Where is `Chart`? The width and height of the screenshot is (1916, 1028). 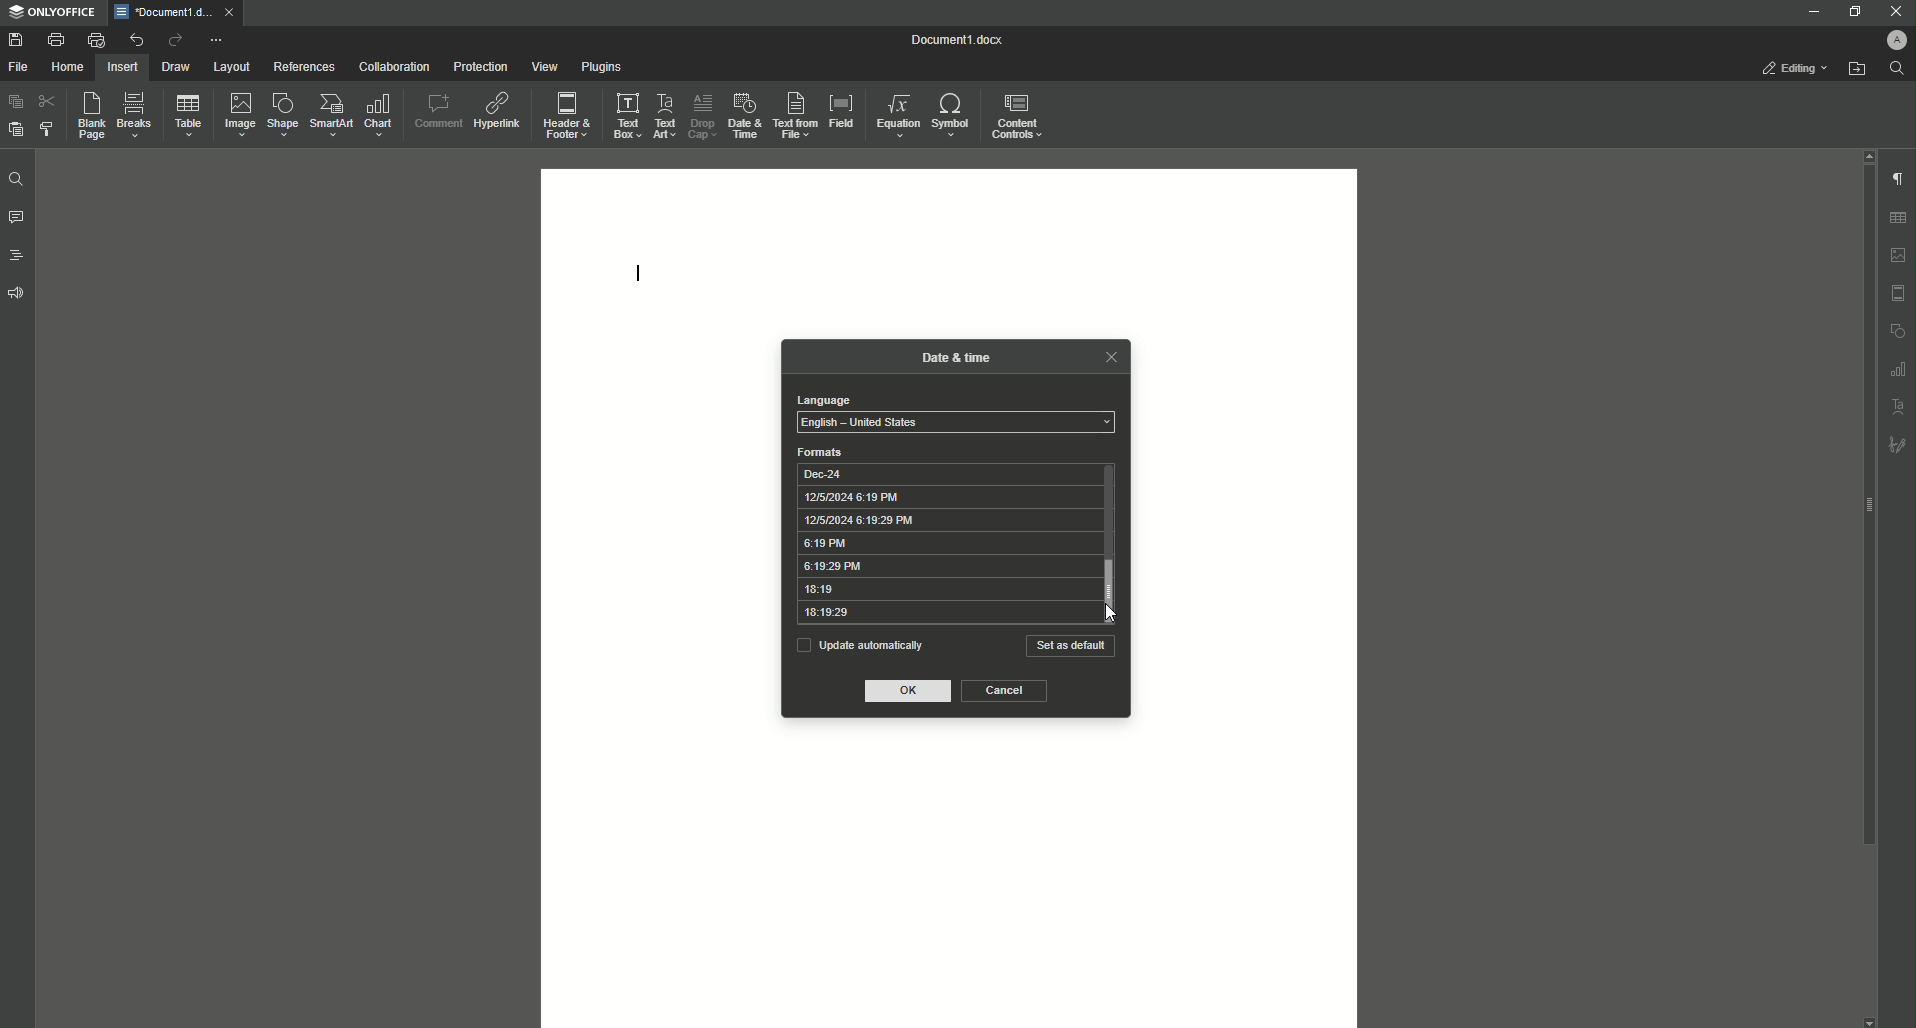
Chart is located at coordinates (381, 115).